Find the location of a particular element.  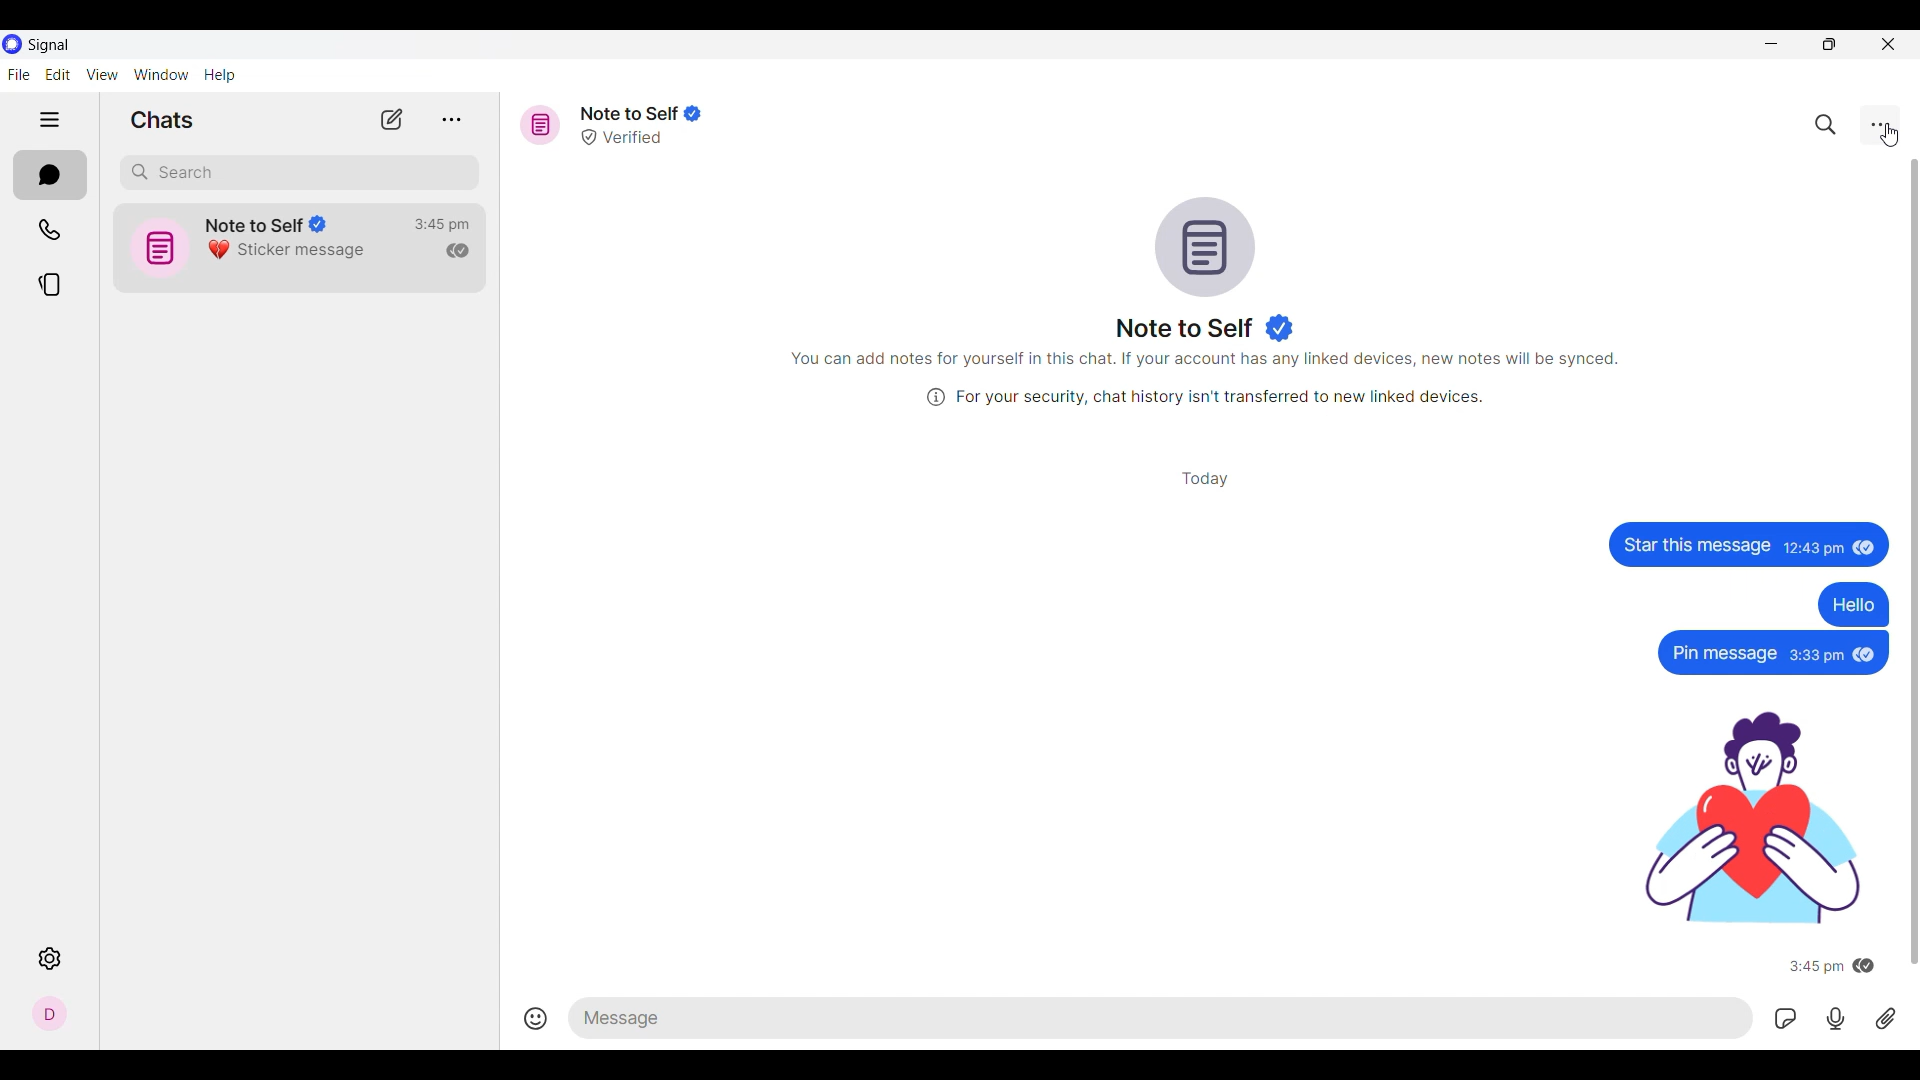

3:33pm is located at coordinates (1817, 651).